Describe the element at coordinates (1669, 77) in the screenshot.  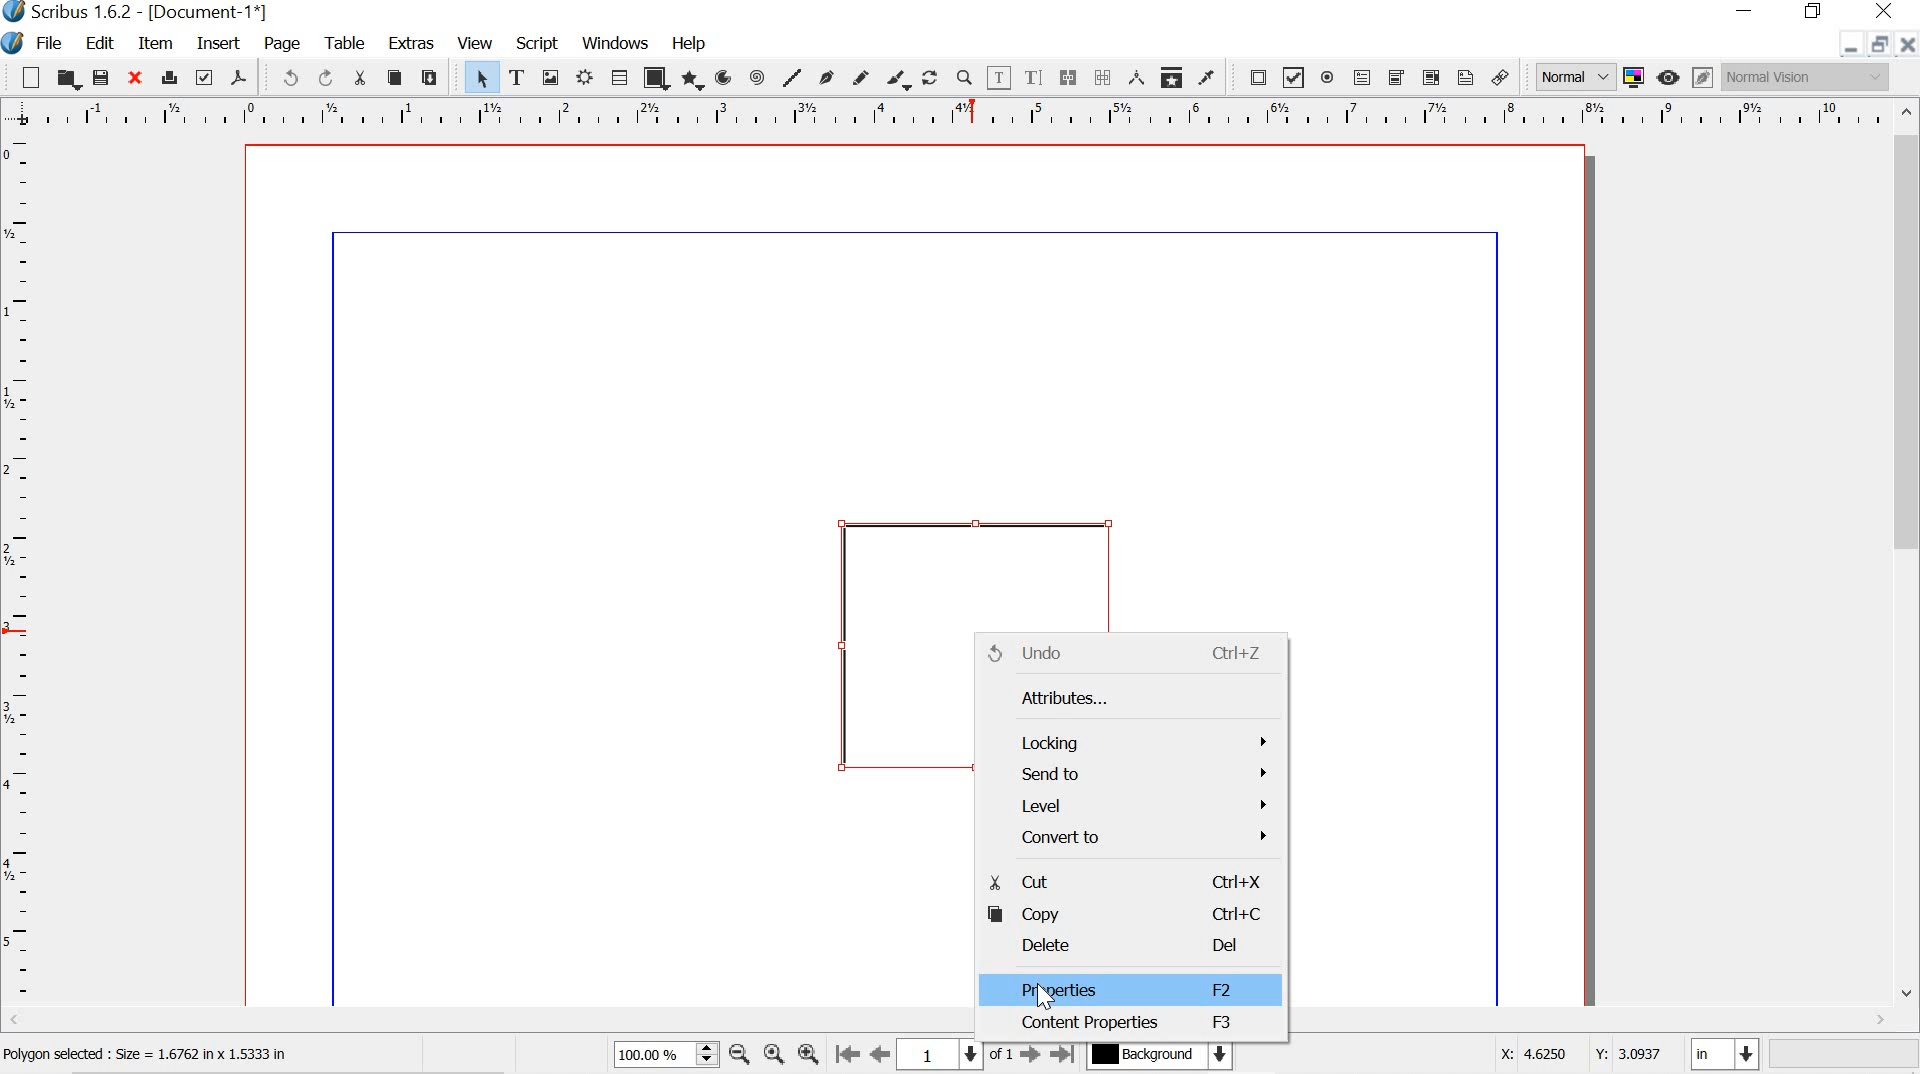
I see `PREVIEW MODE` at that location.